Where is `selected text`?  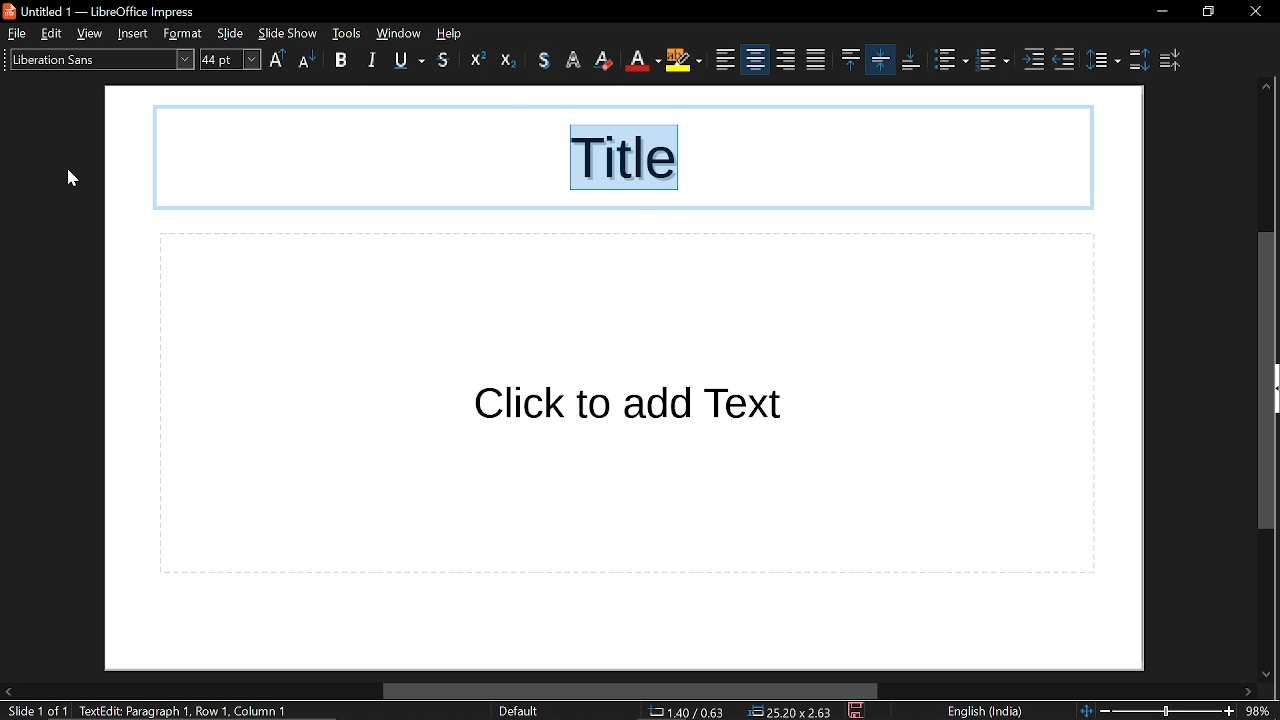
selected text is located at coordinates (627, 160).